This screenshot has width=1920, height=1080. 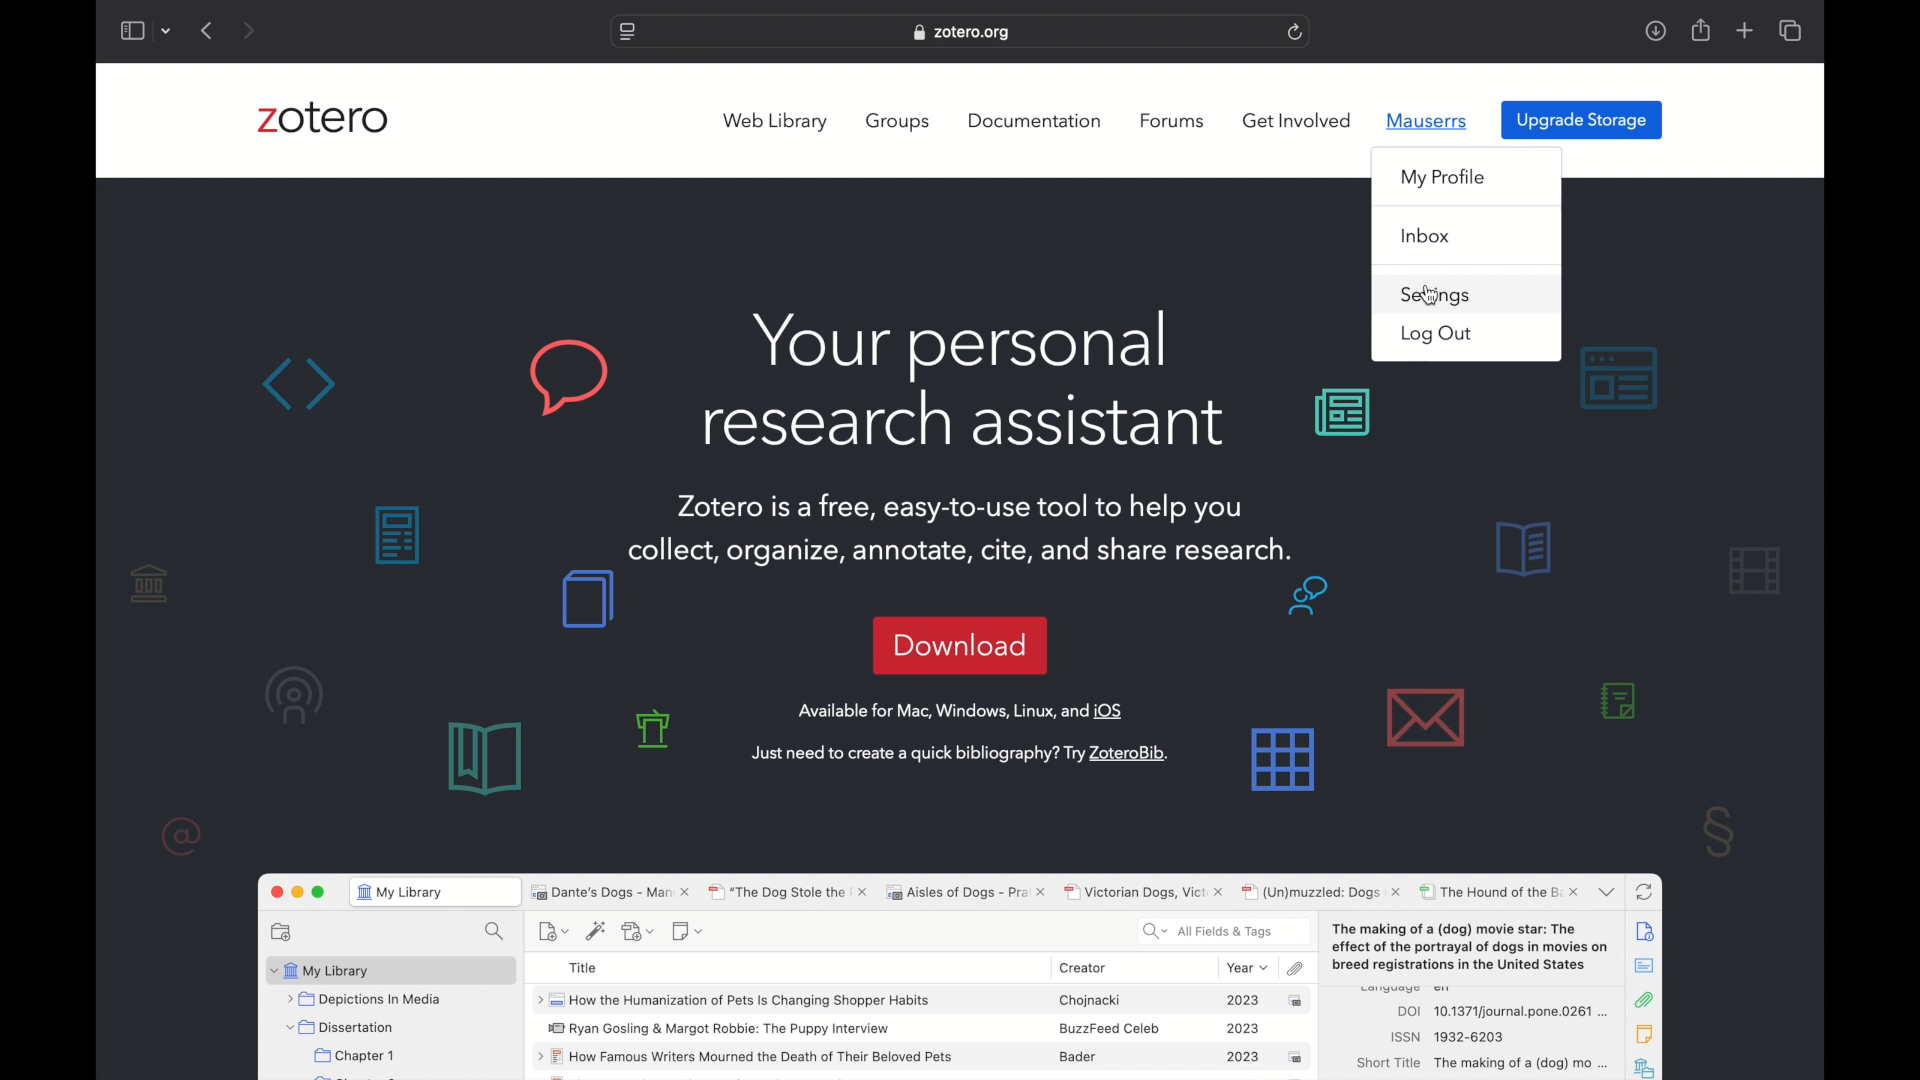 What do you see at coordinates (1034, 121) in the screenshot?
I see `documentation` at bounding box center [1034, 121].